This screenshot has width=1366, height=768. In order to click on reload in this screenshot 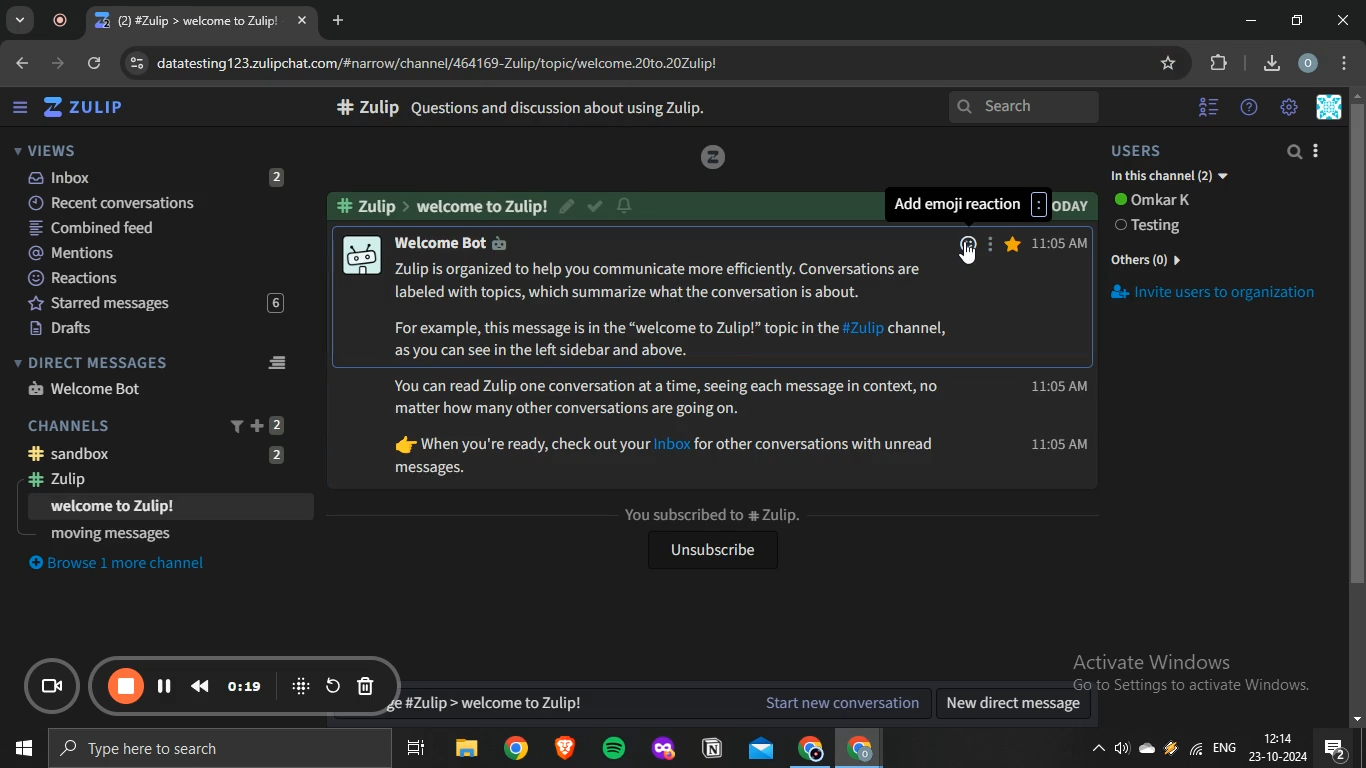, I will do `click(96, 65)`.